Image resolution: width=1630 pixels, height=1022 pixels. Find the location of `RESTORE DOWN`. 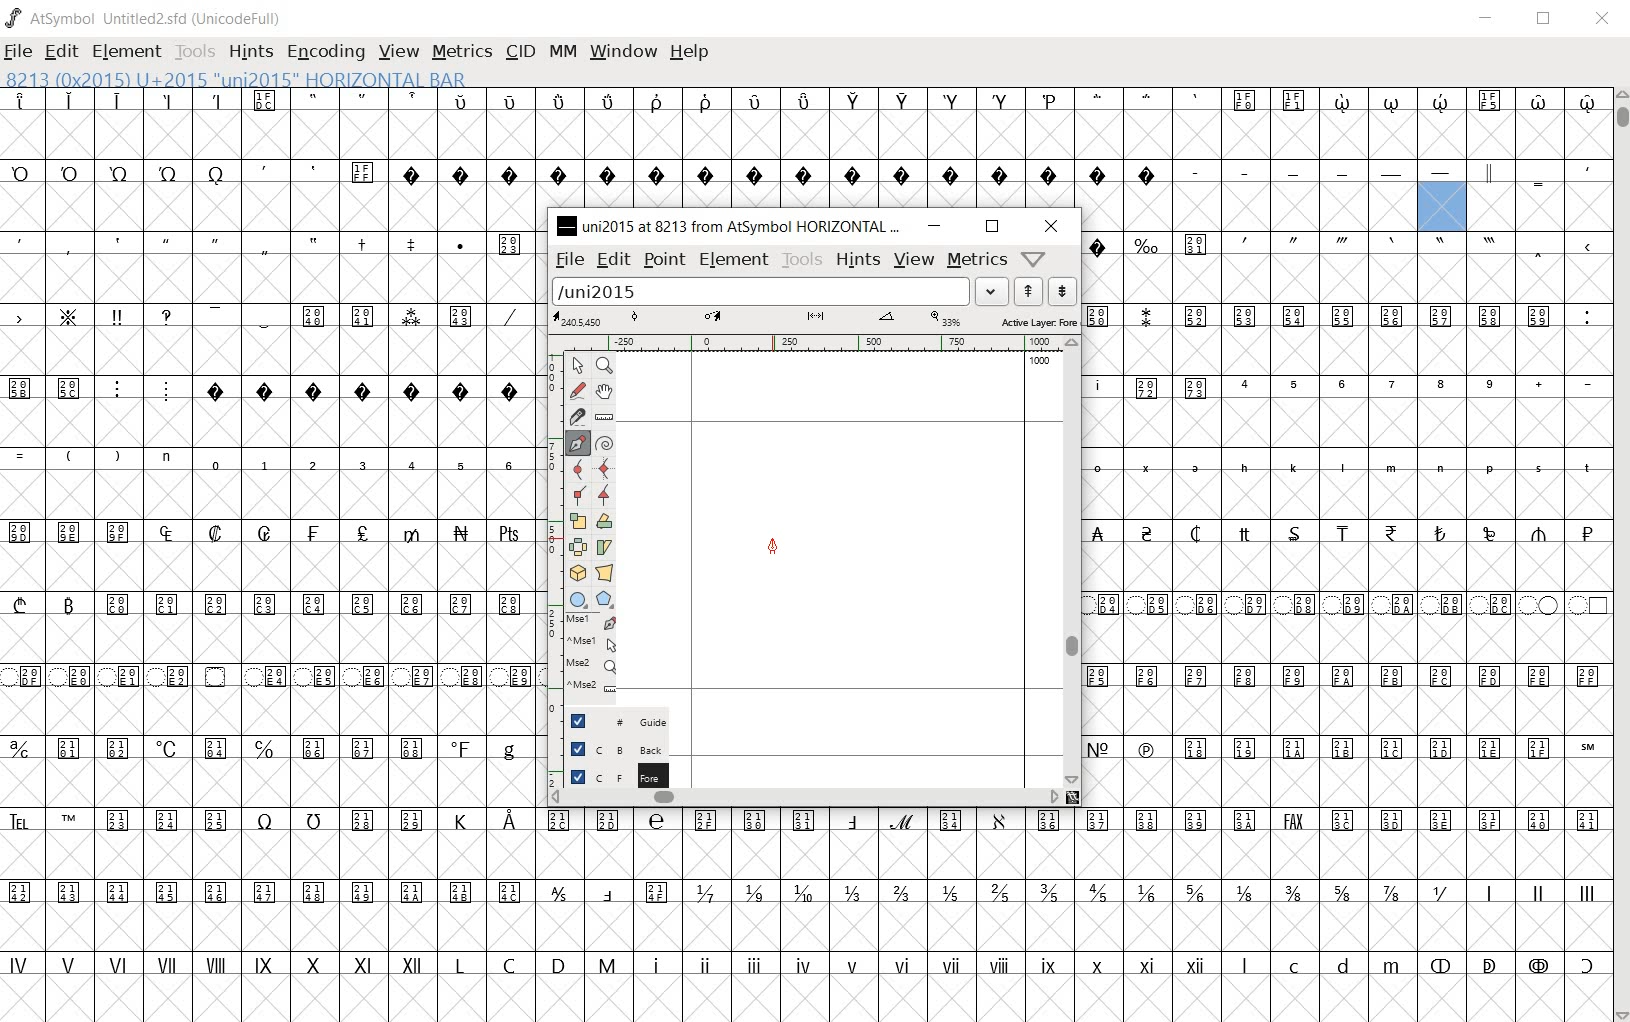

RESTORE DOWN is located at coordinates (1547, 20).